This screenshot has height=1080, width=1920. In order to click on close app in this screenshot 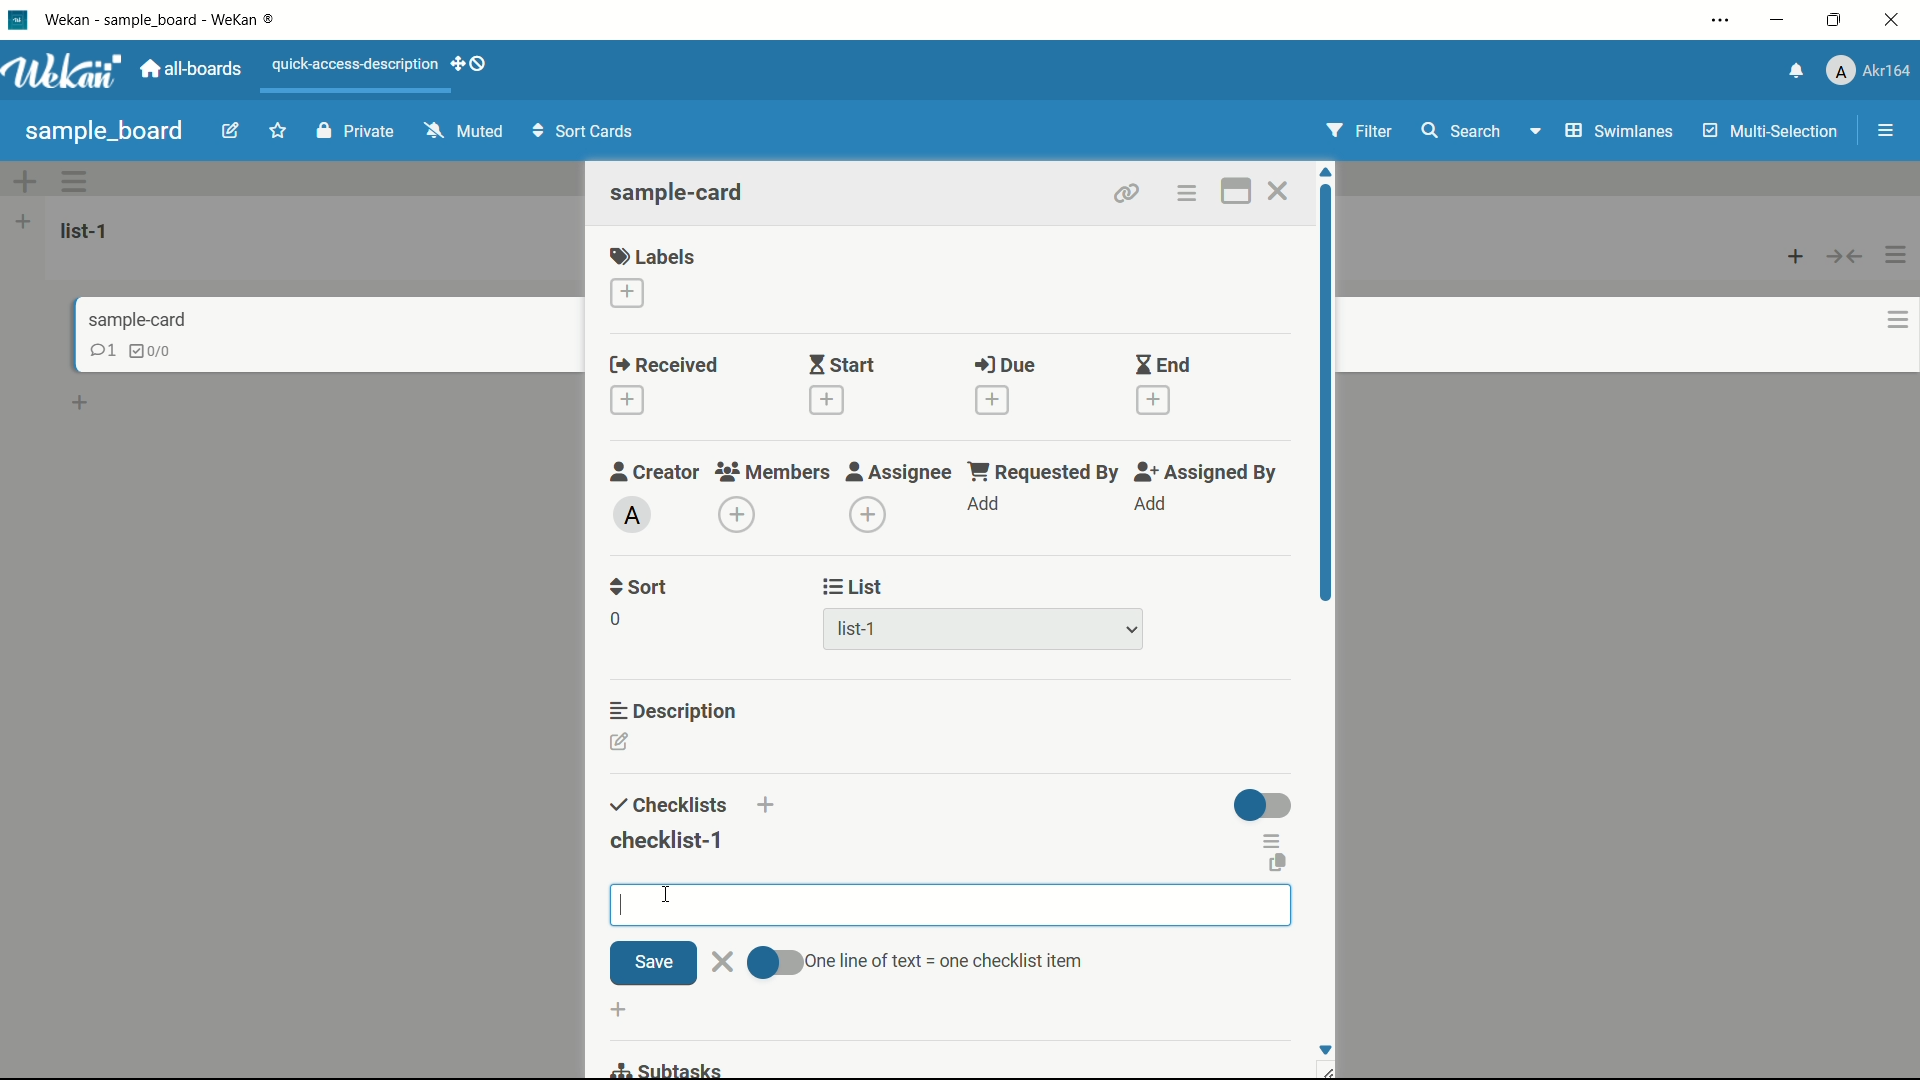, I will do `click(1896, 21)`.